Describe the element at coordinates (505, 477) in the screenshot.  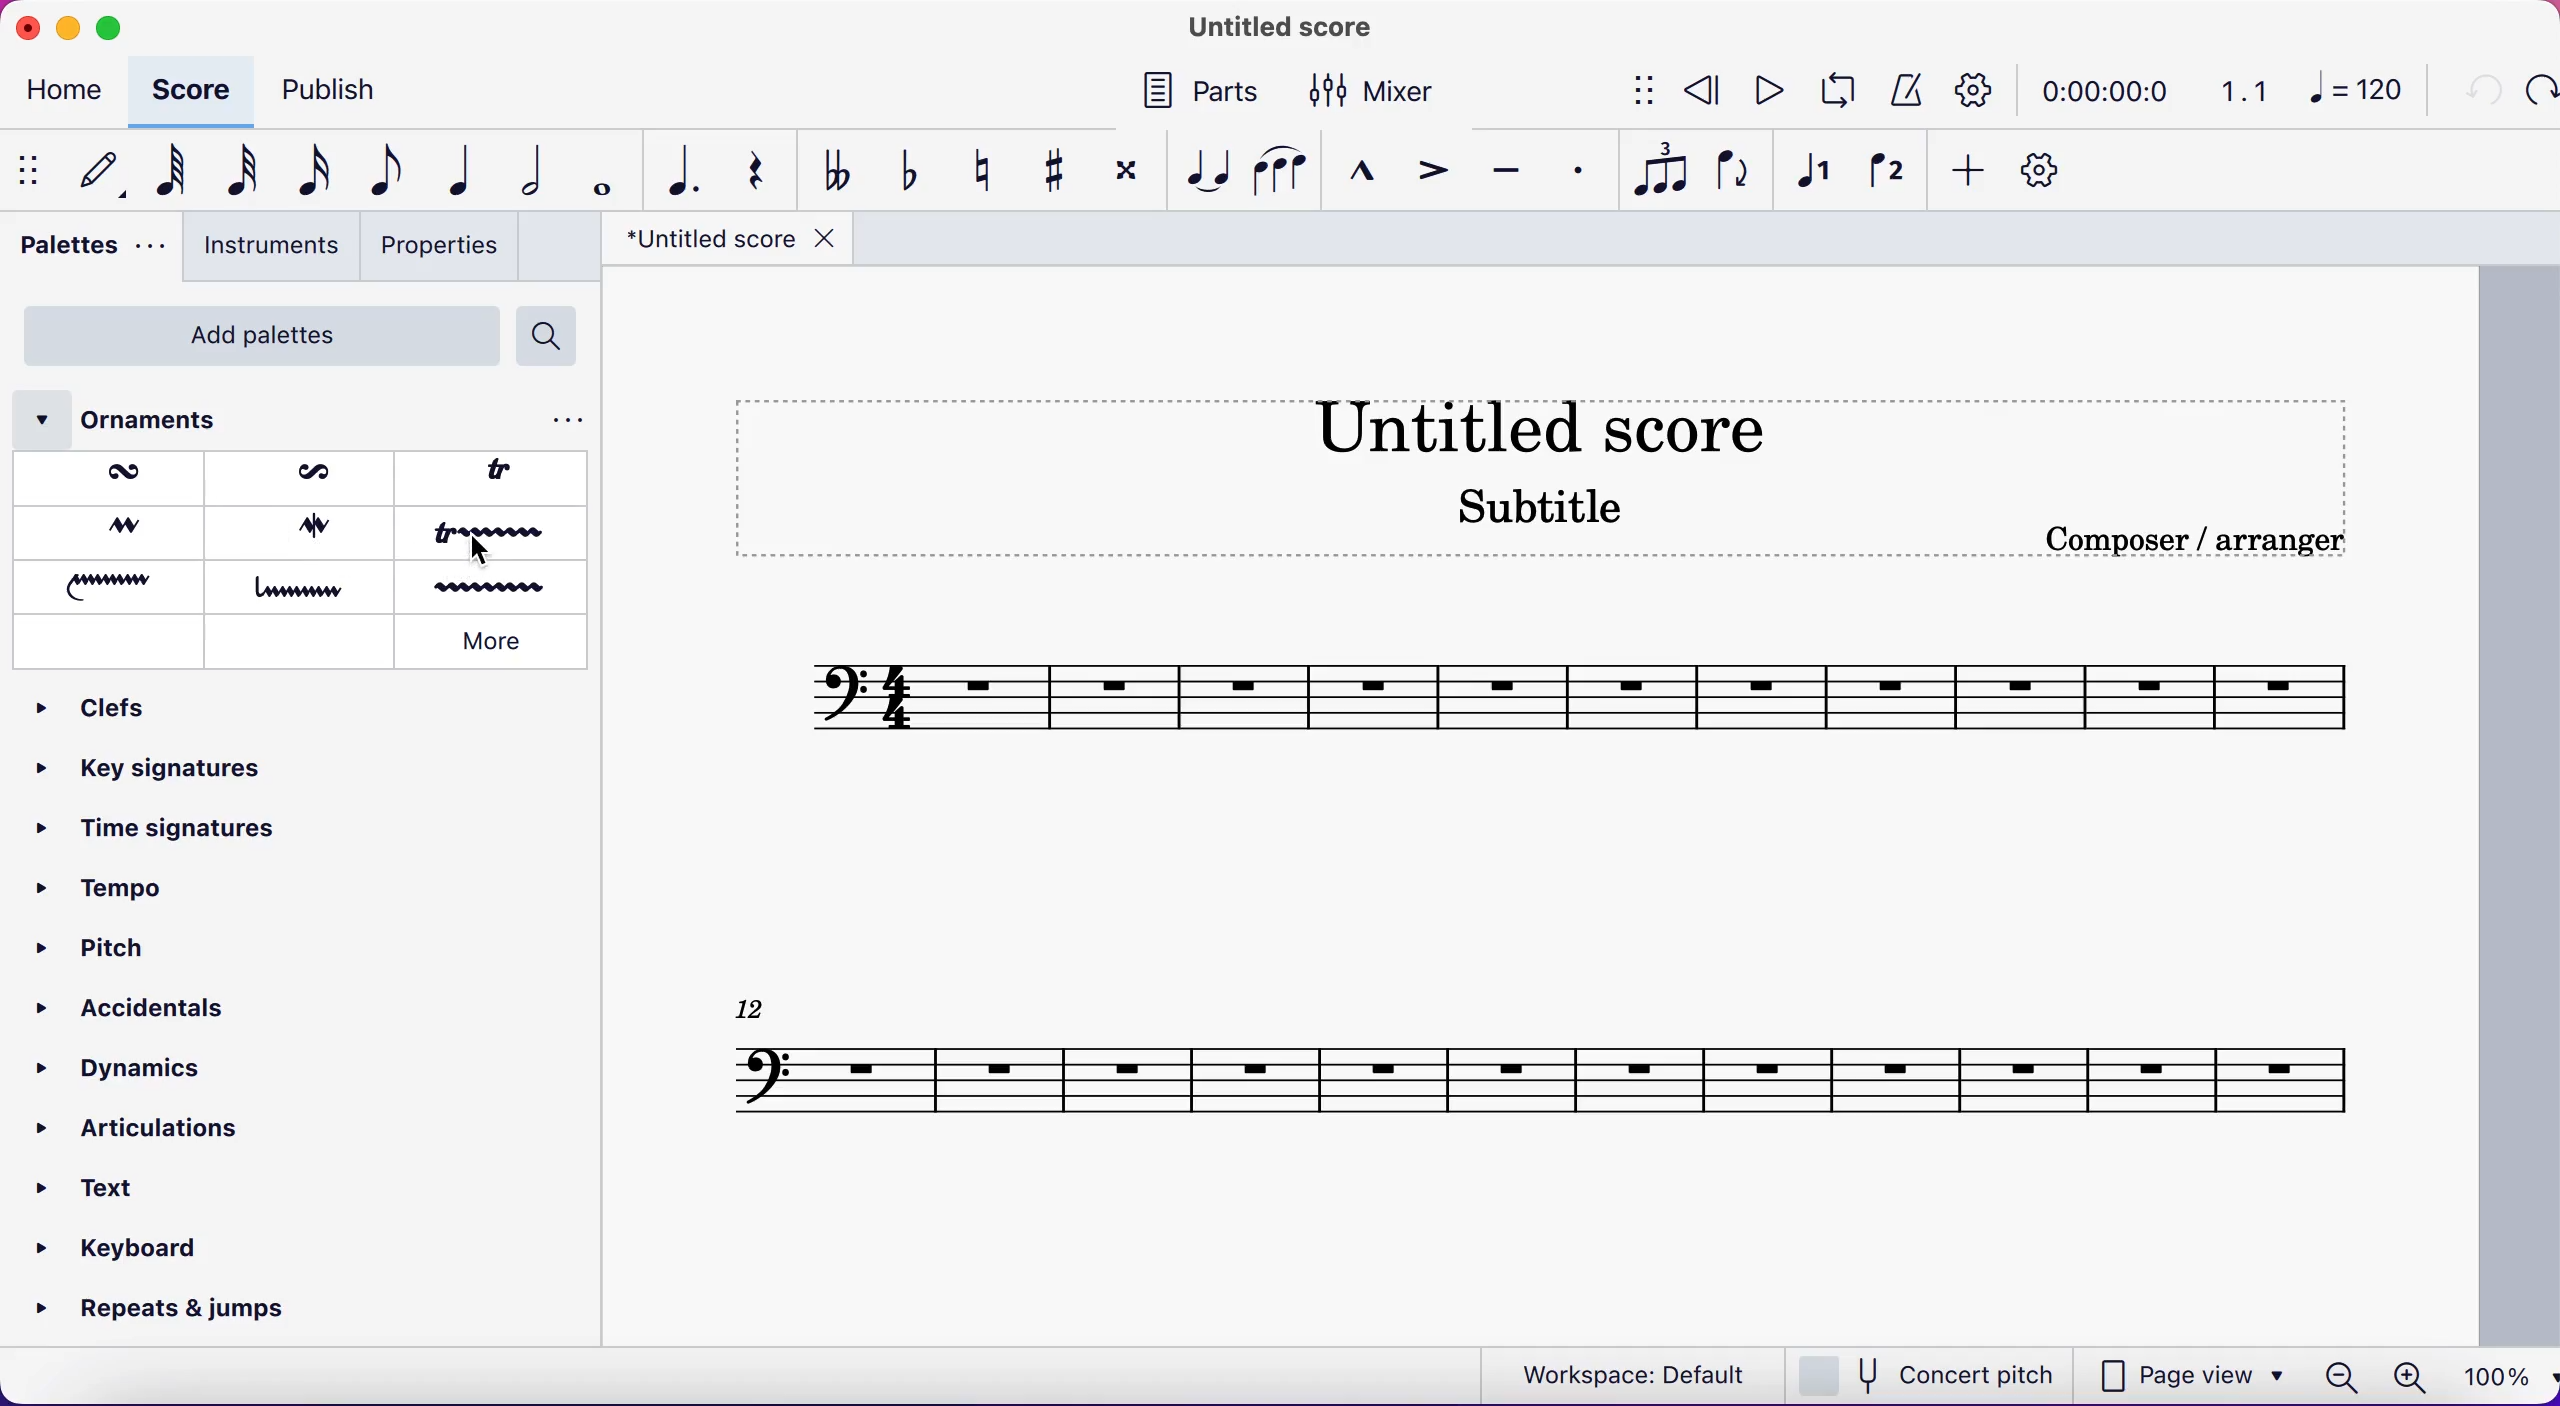
I see `trill` at that location.